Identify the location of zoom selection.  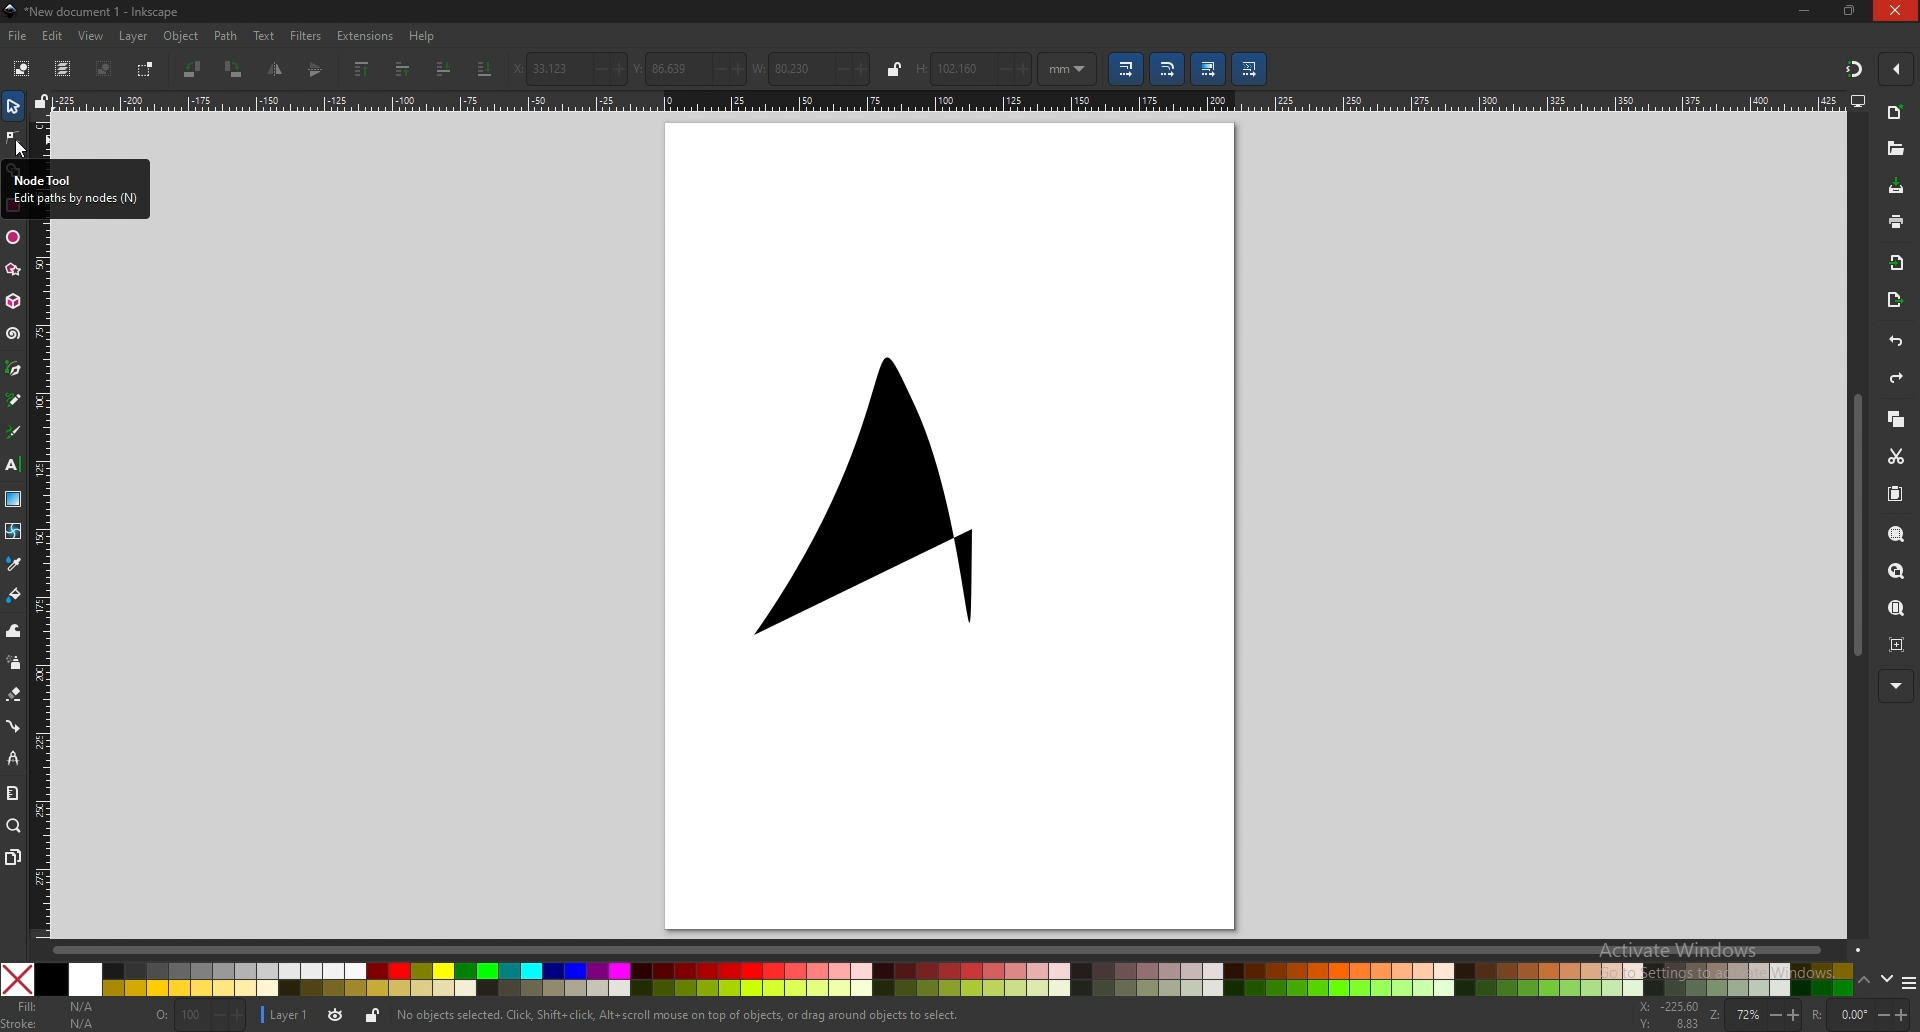
(1897, 534).